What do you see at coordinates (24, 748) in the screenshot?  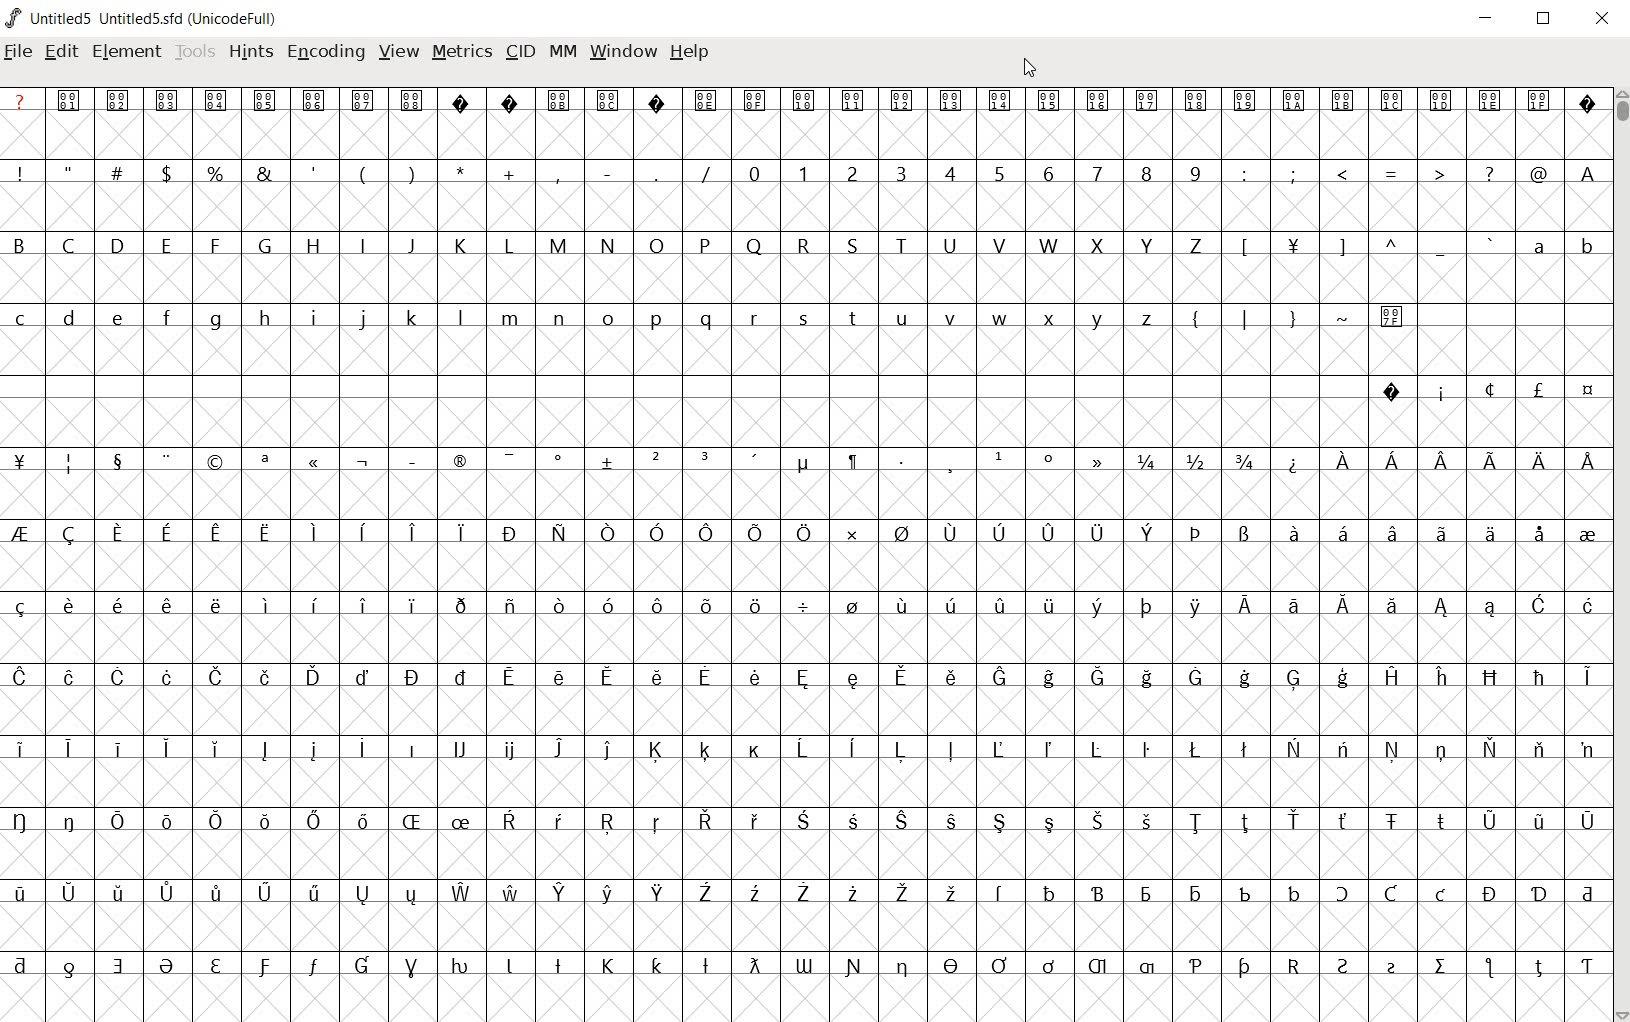 I see `Symbol` at bounding box center [24, 748].